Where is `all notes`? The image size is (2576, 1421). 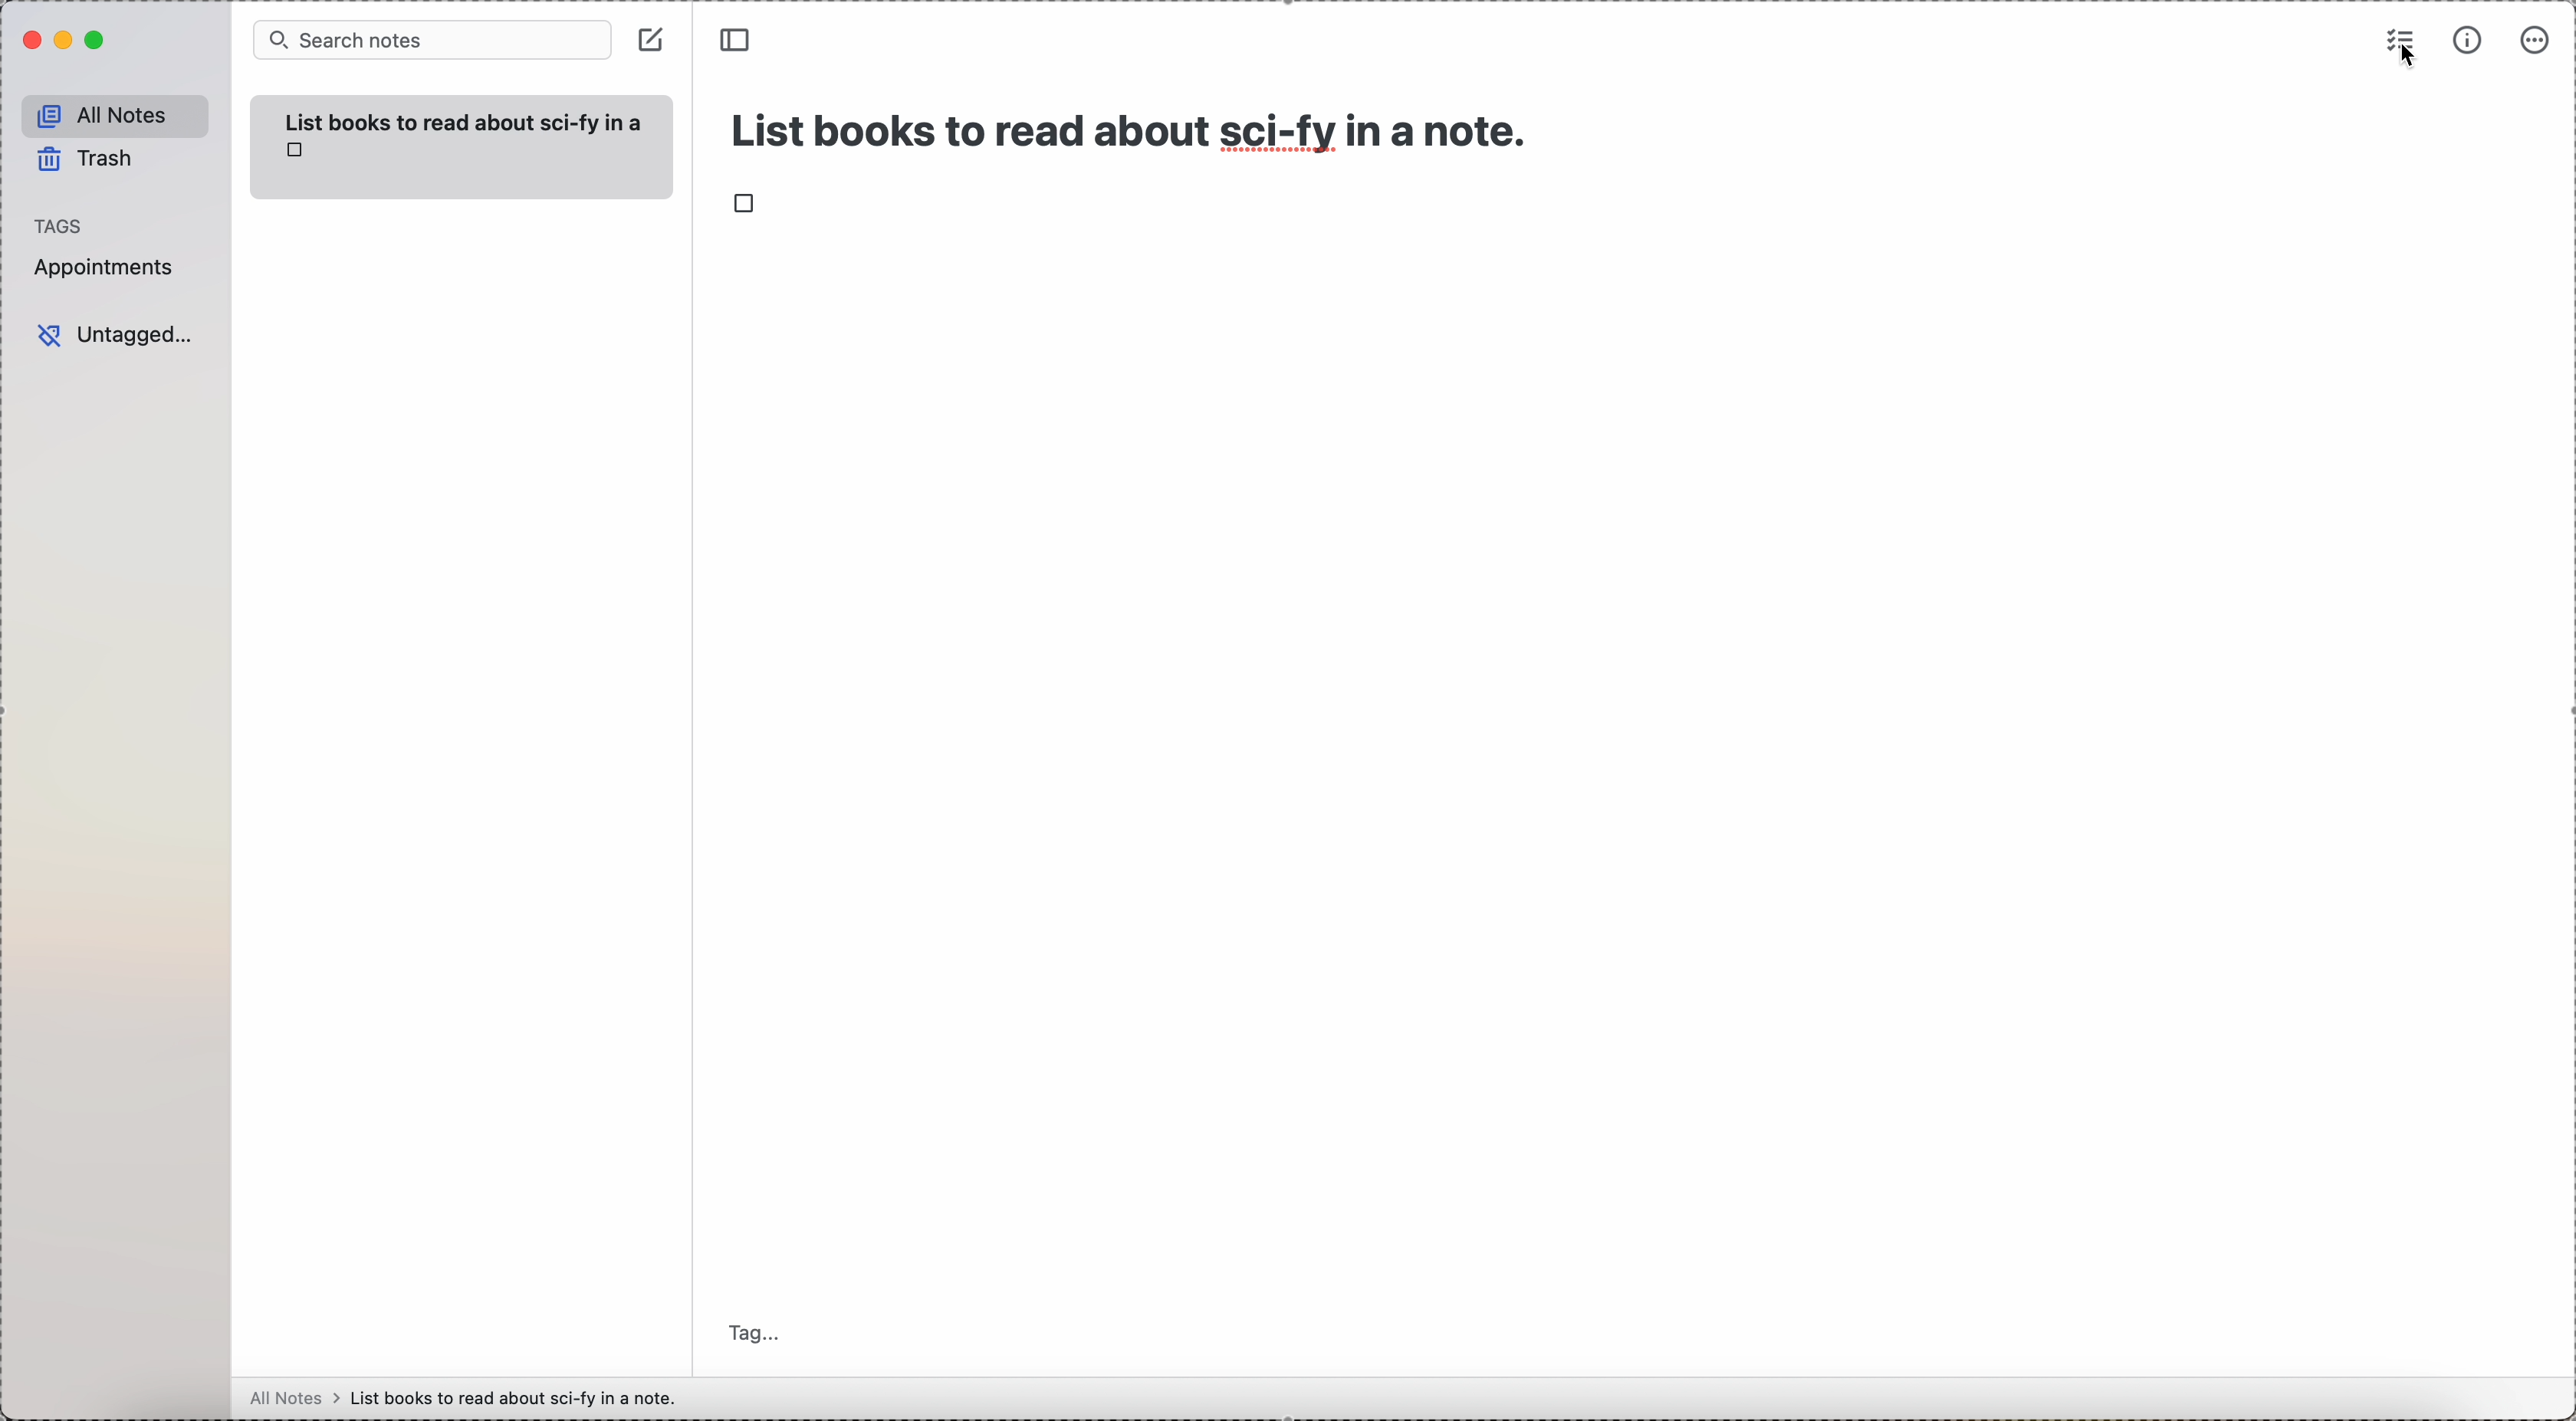 all notes is located at coordinates (110, 112).